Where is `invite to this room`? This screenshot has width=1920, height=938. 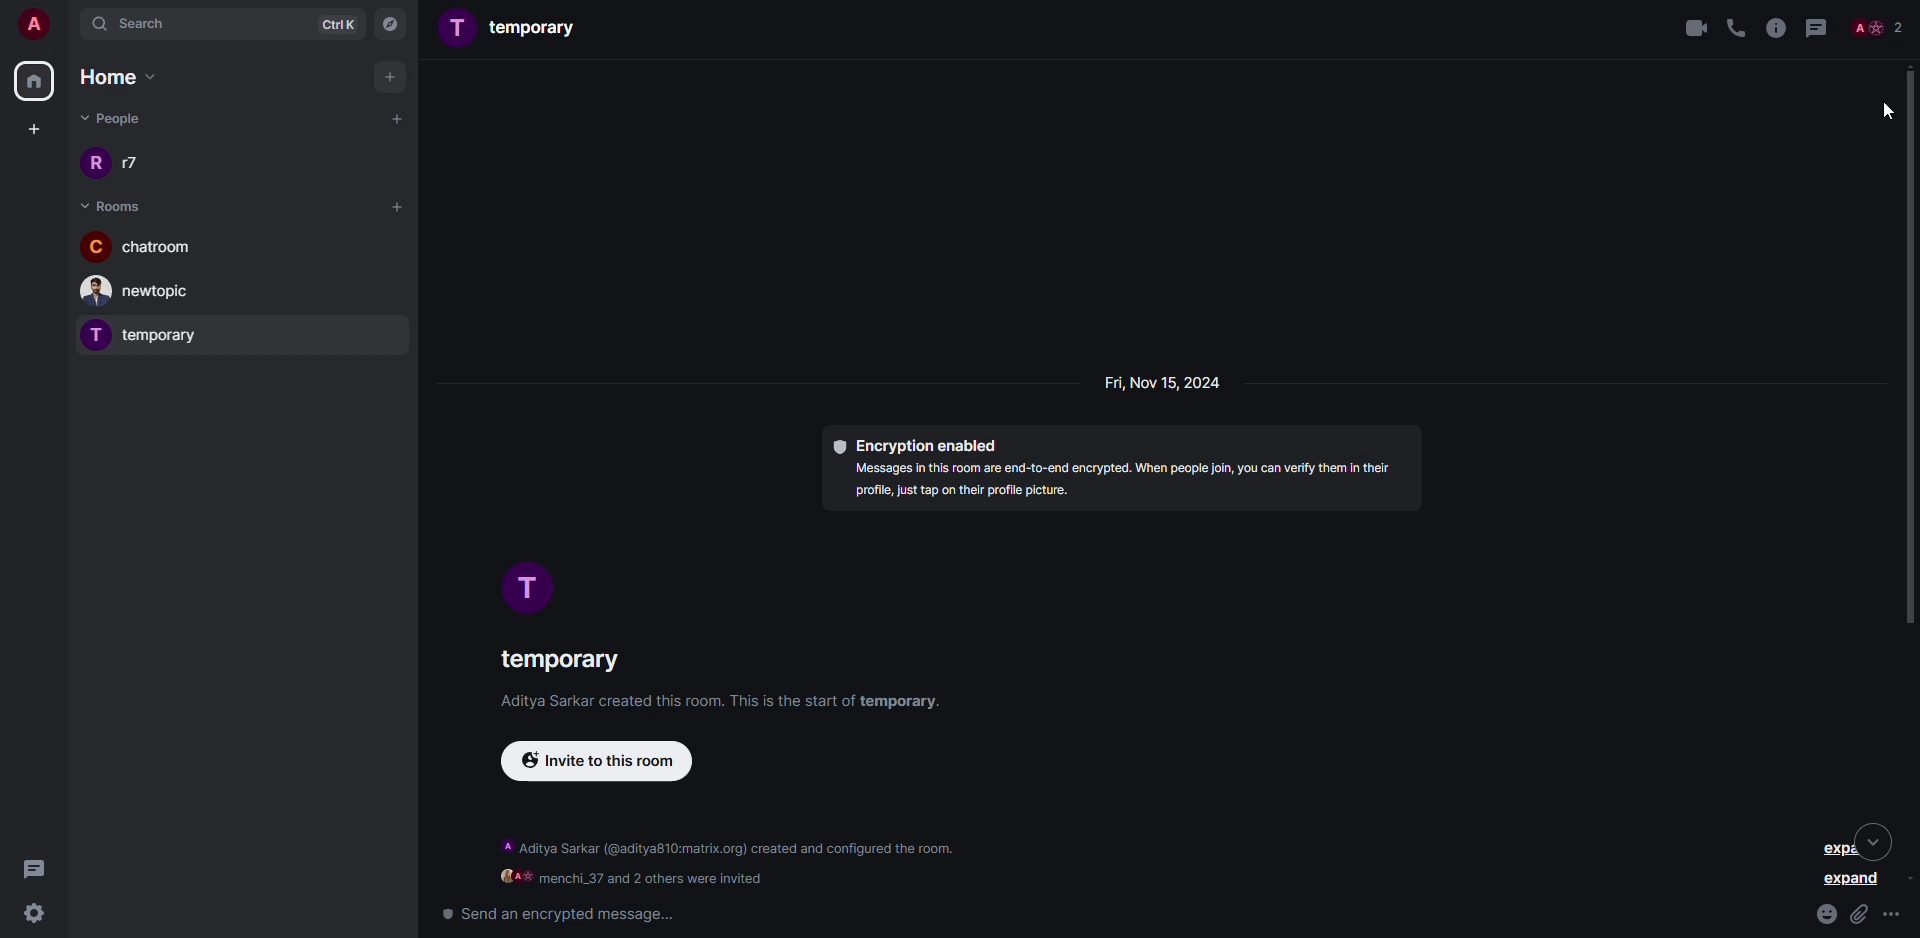 invite to this room is located at coordinates (609, 764).